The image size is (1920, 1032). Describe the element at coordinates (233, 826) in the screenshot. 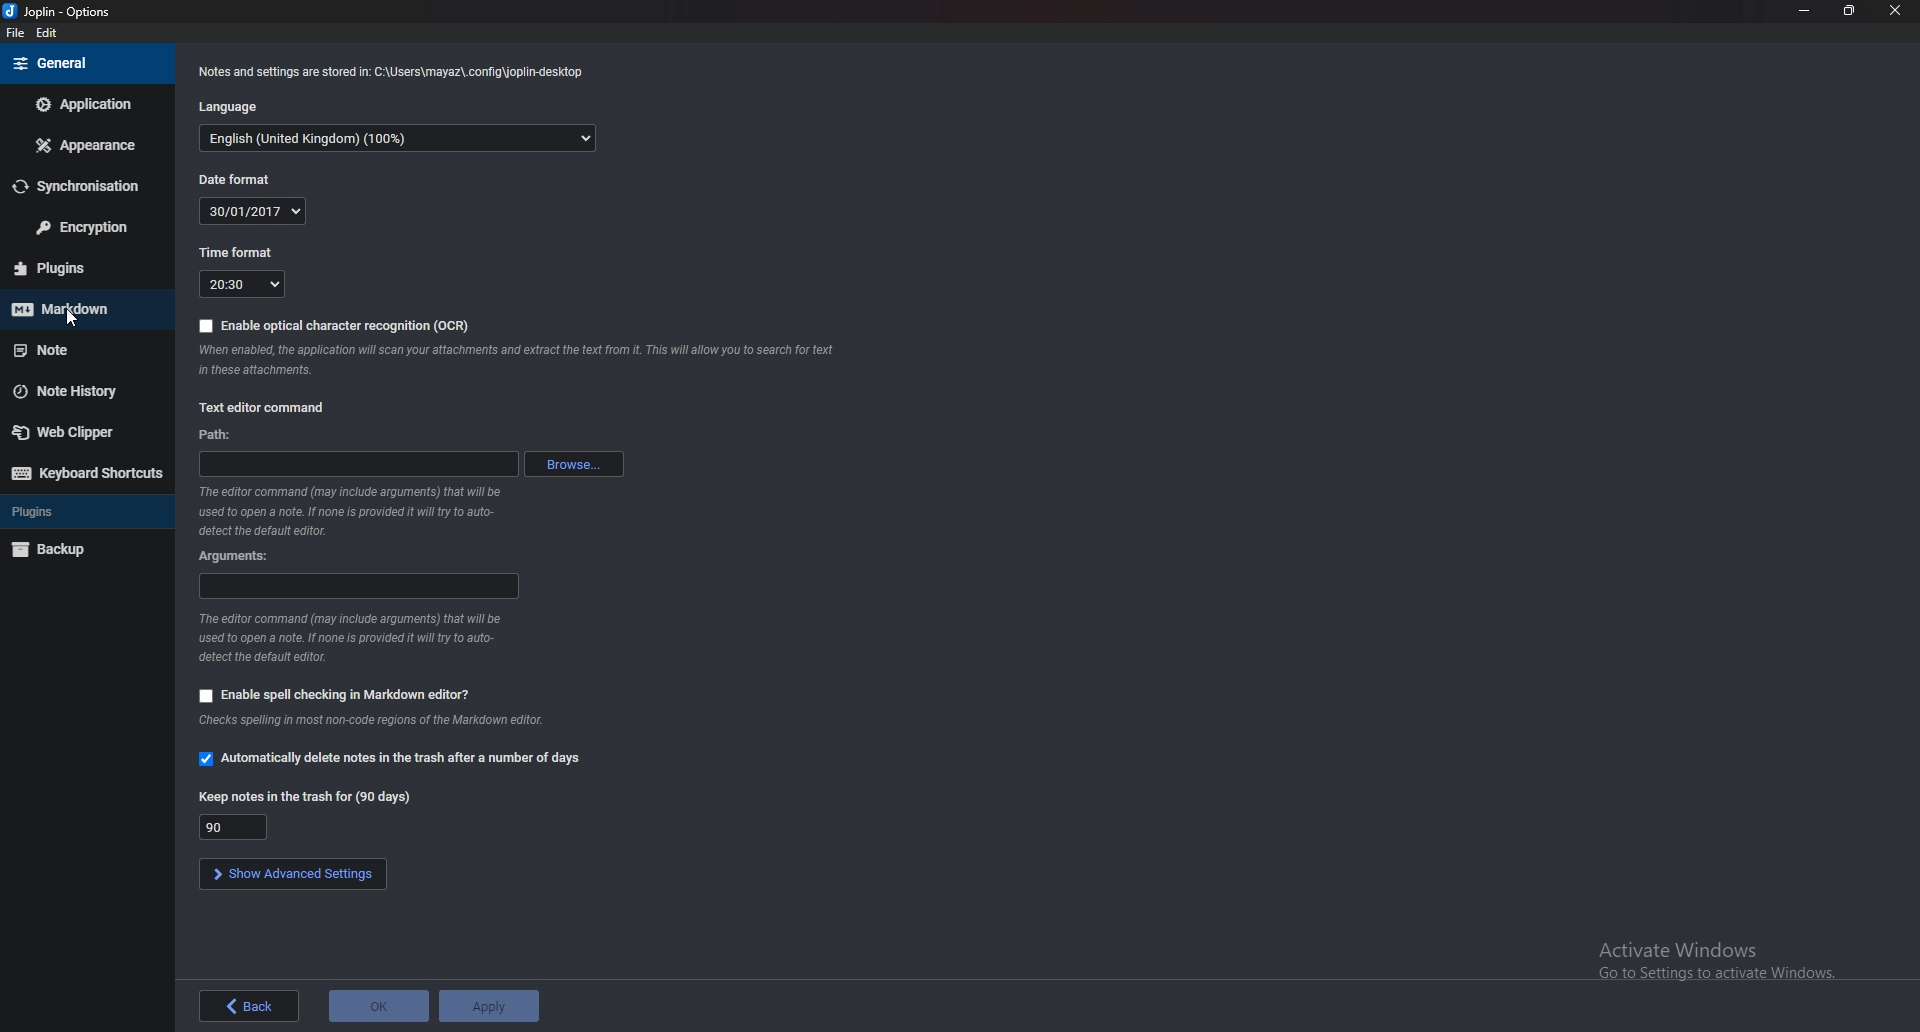

I see `Keep notes in trash for 90 days` at that location.